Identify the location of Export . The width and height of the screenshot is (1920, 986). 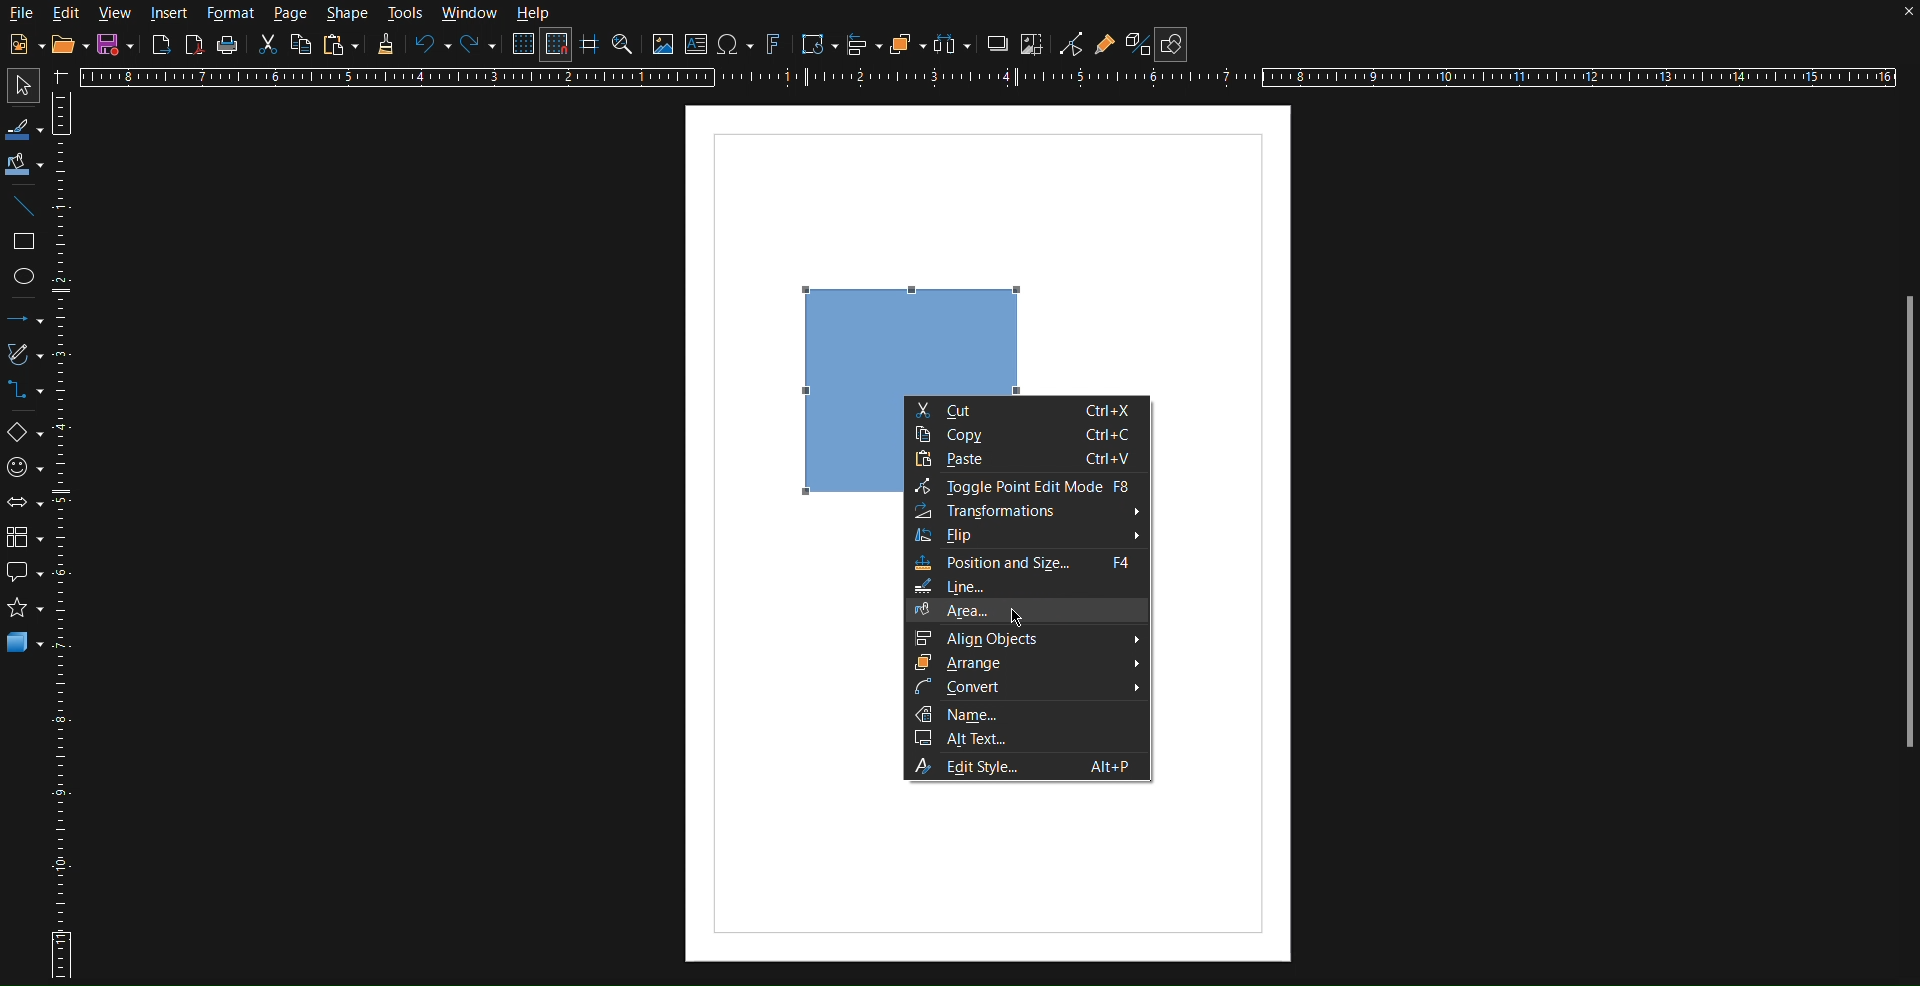
(160, 47).